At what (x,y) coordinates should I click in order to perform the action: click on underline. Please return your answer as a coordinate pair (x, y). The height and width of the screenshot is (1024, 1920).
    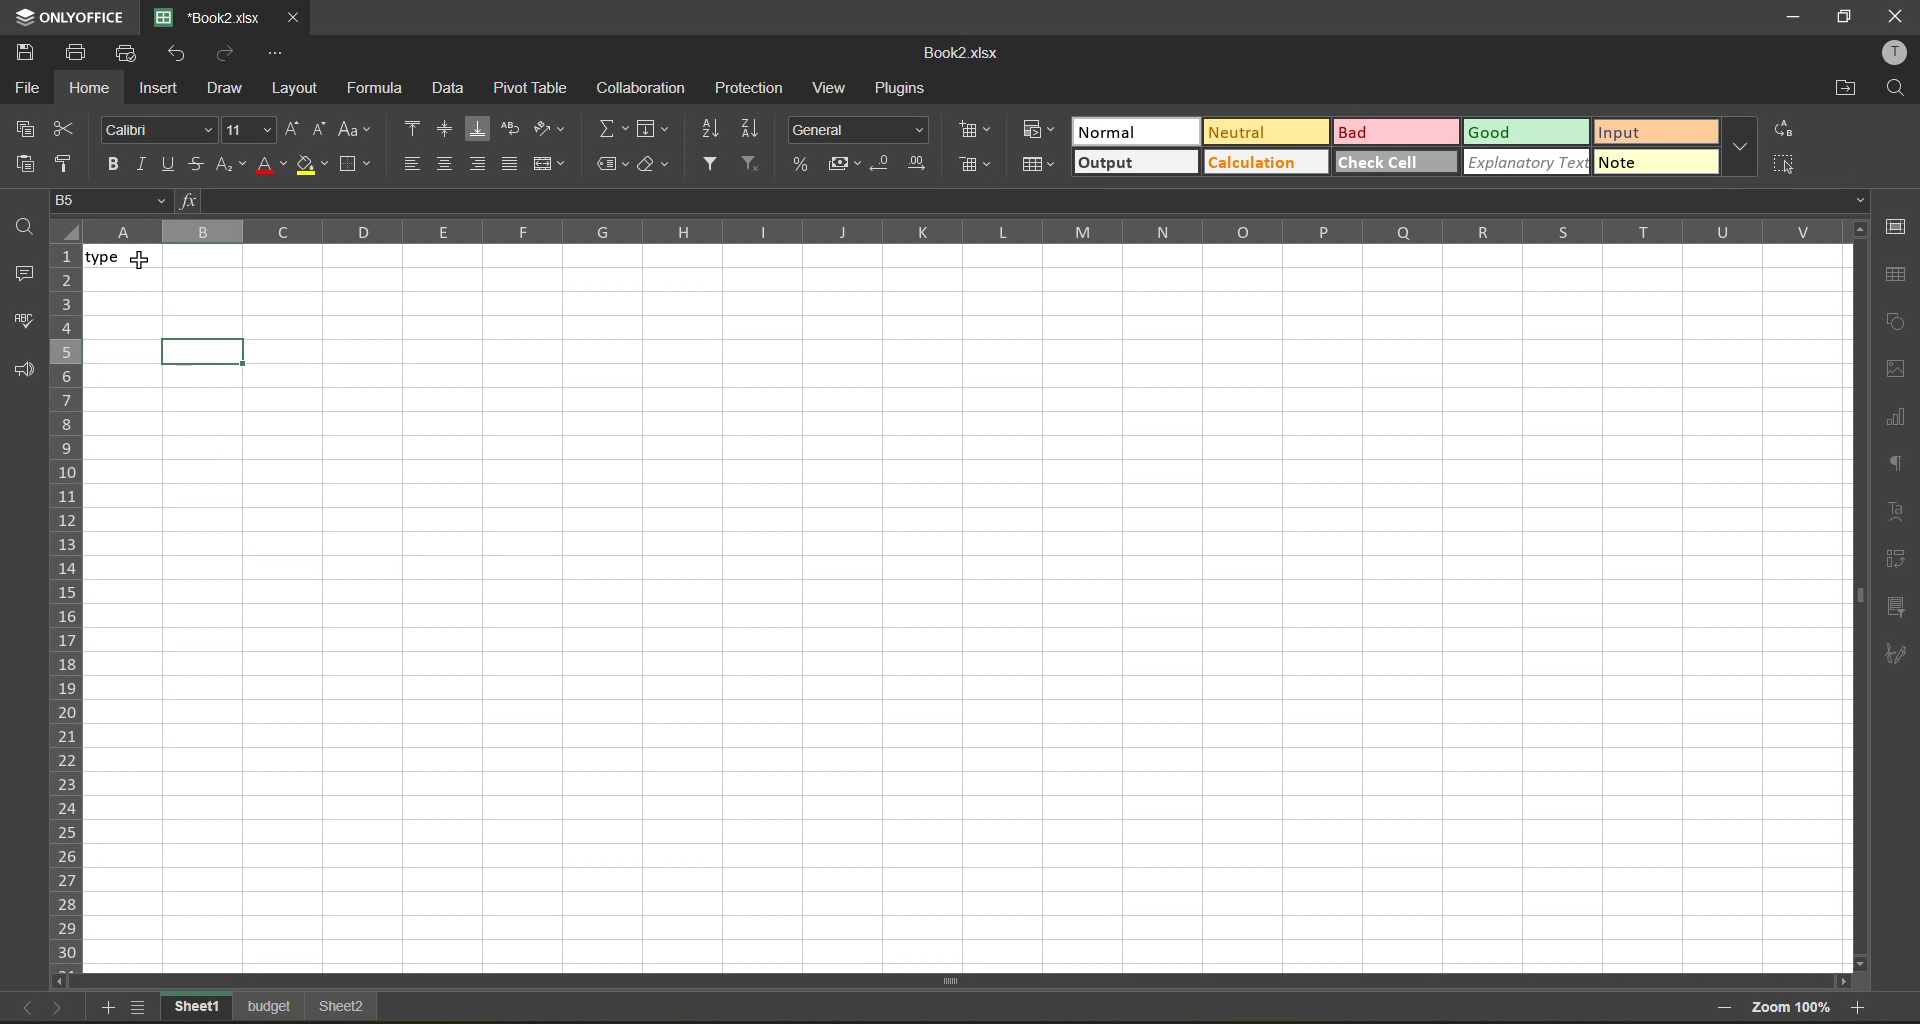
    Looking at the image, I should click on (172, 162).